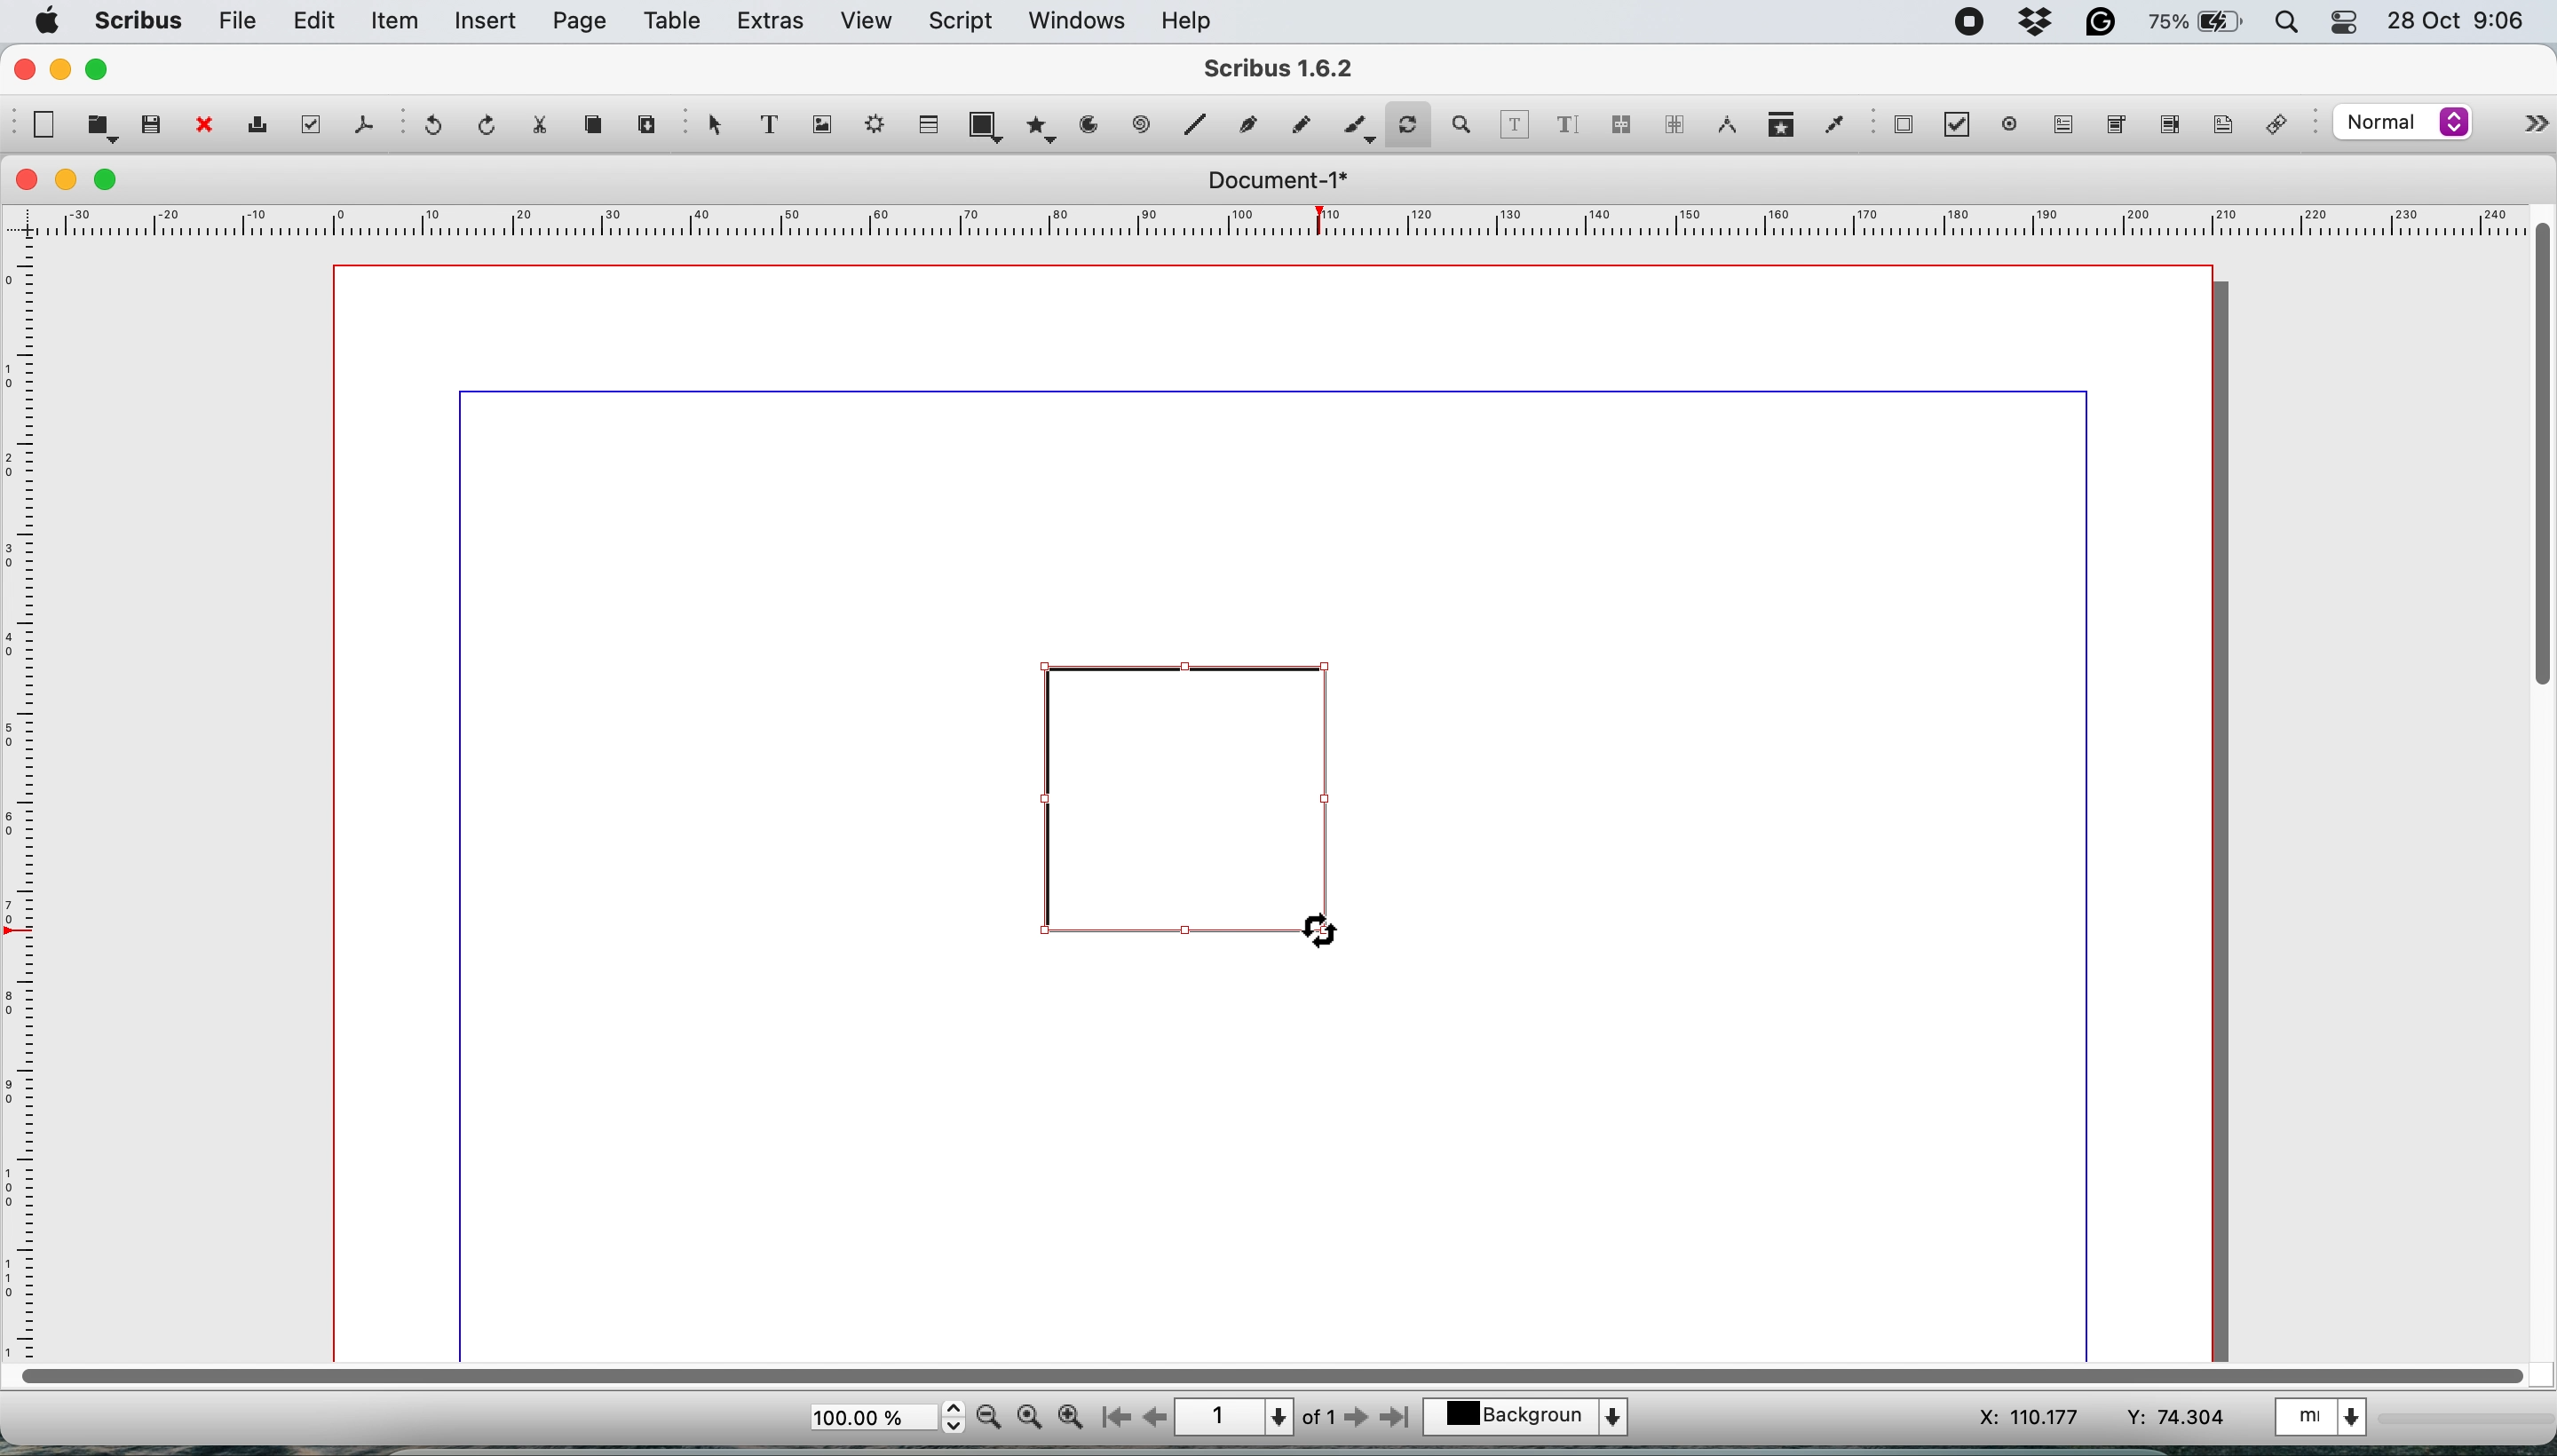 The width and height of the screenshot is (2557, 1456). I want to click on control center, so click(2342, 24).